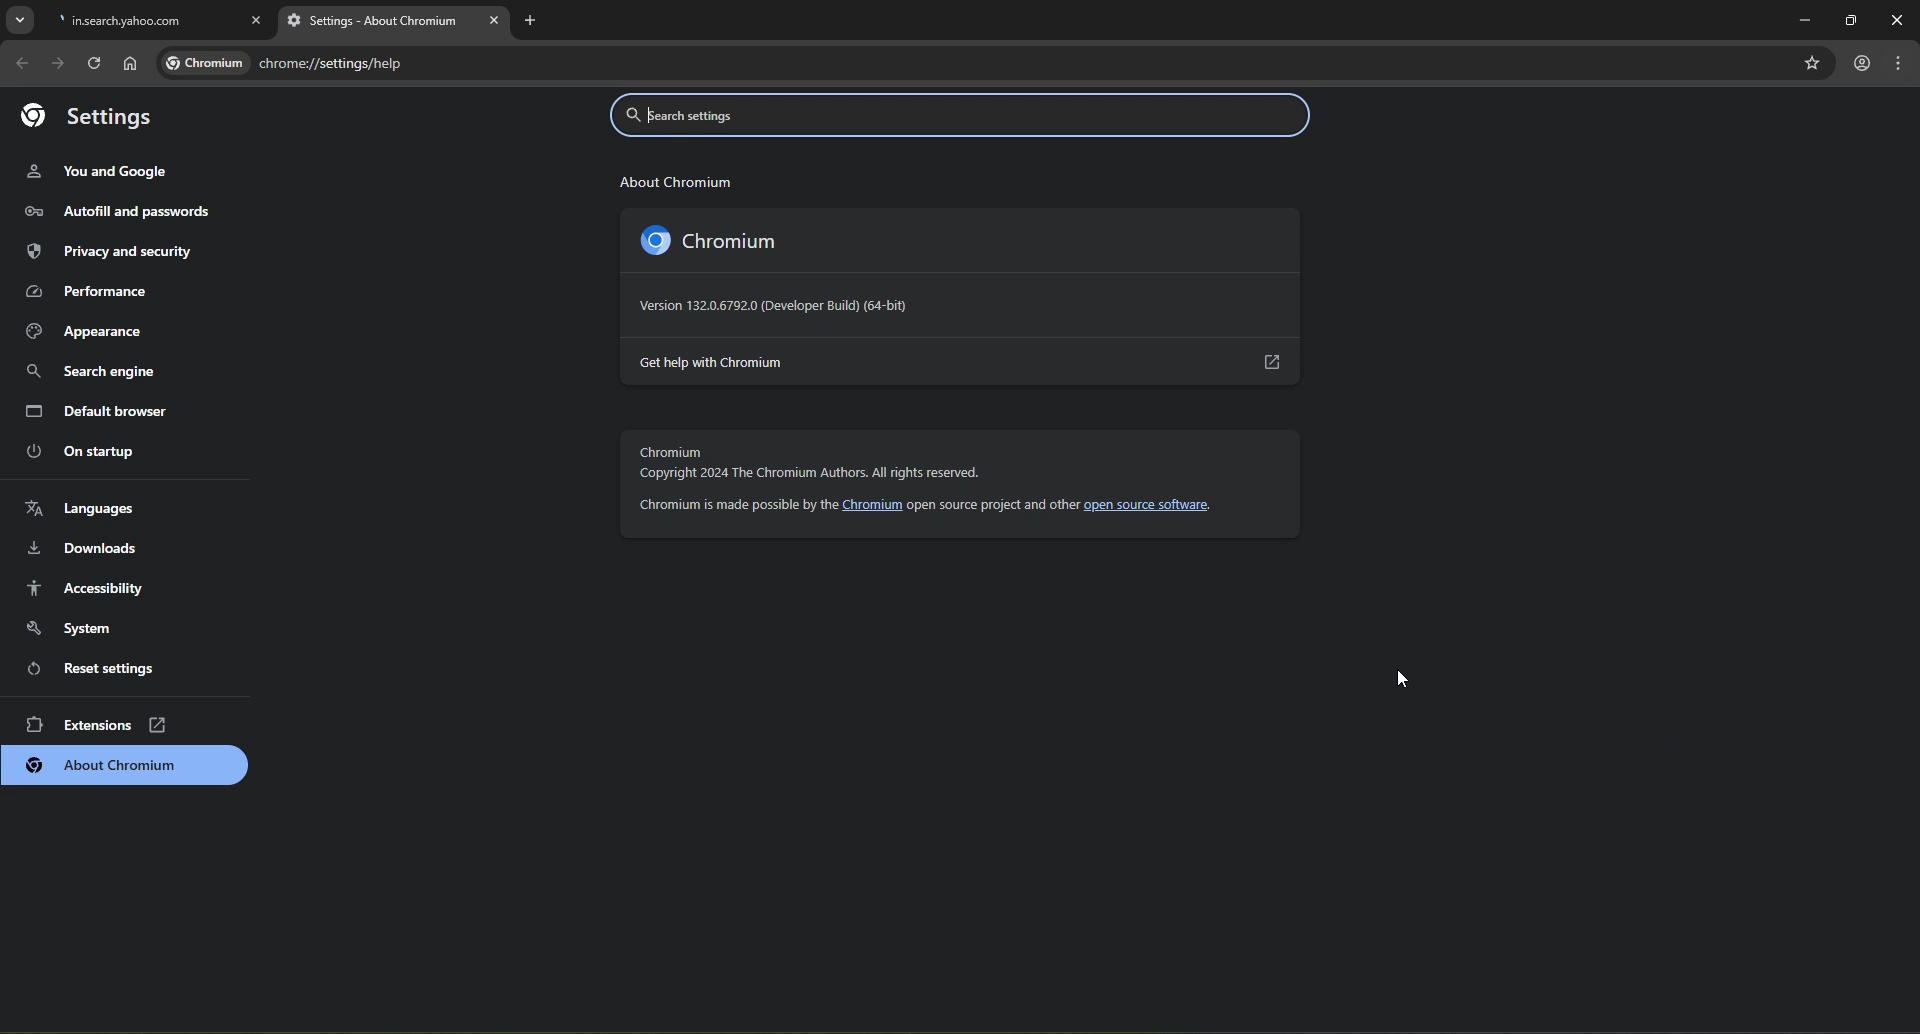 This screenshot has width=1920, height=1034. Describe the element at coordinates (21, 63) in the screenshot. I see `Go Back` at that location.